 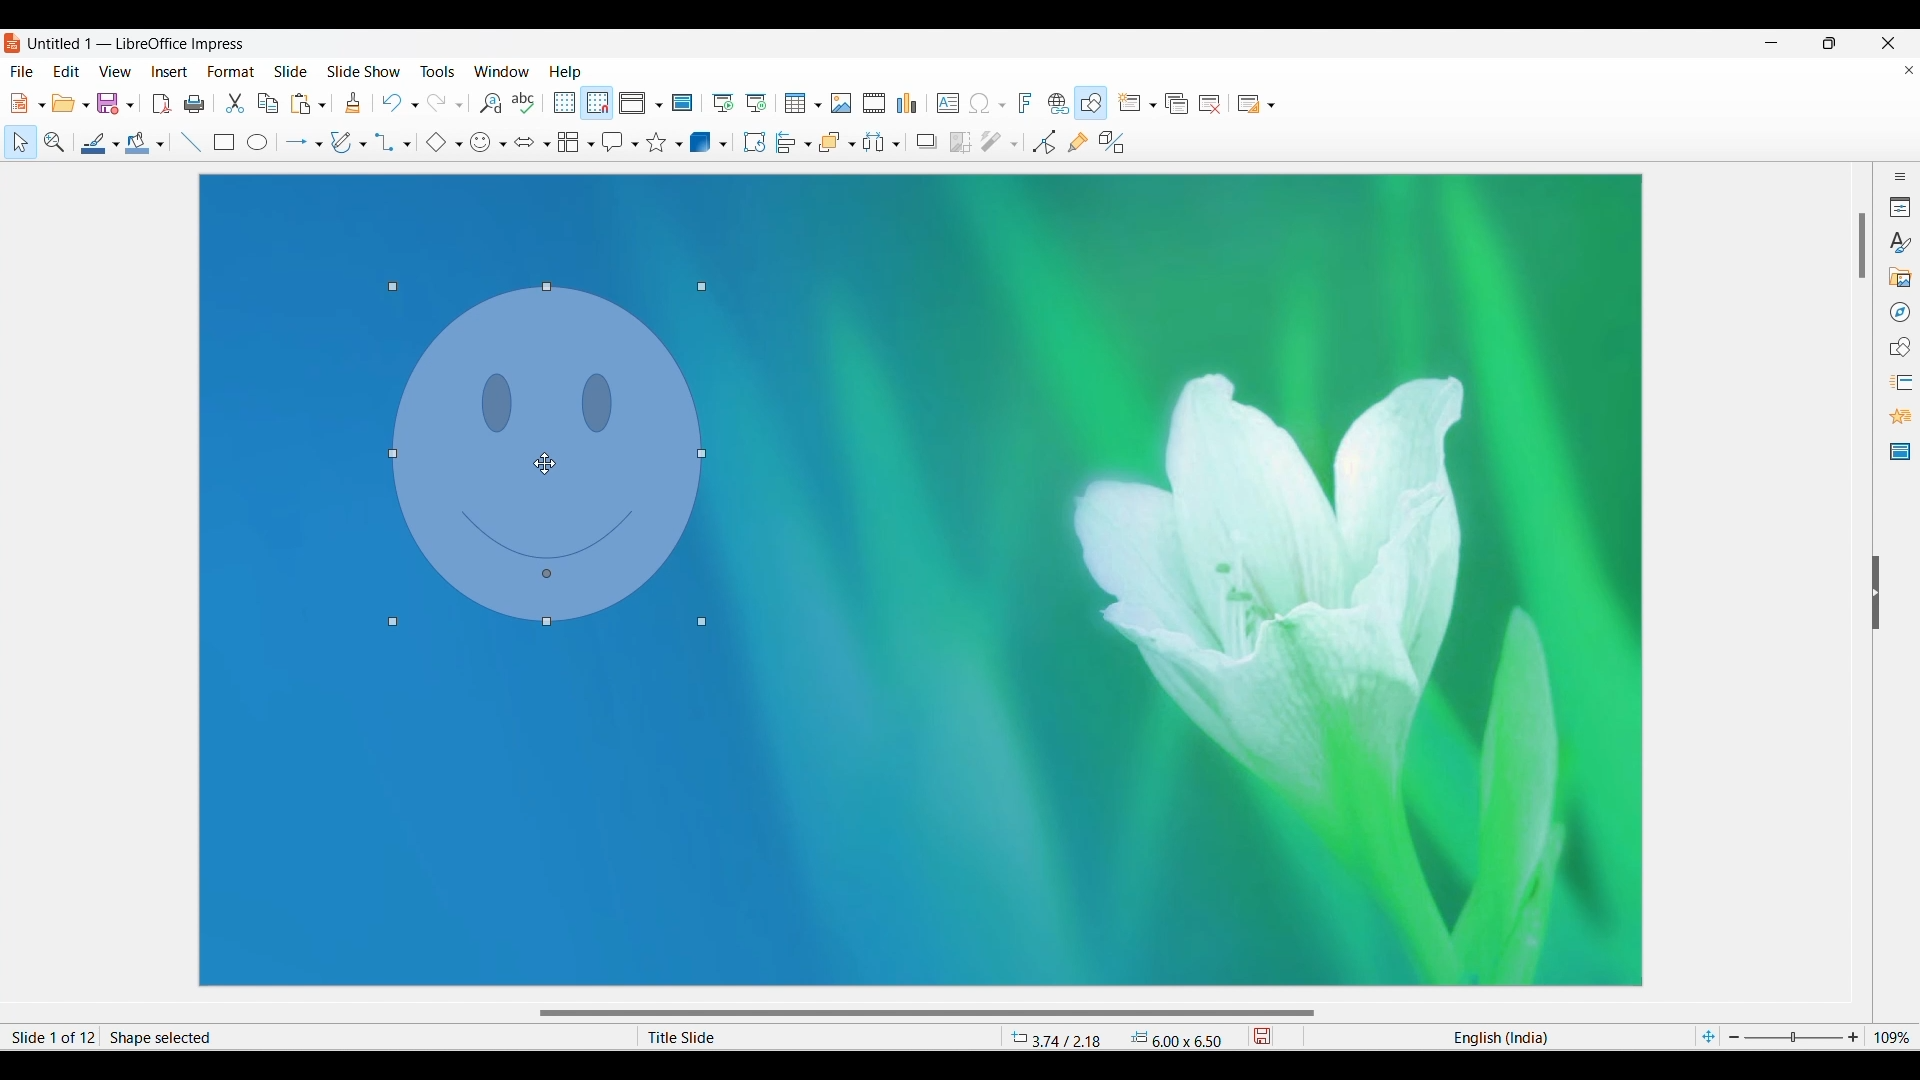 I want to click on Close current document, so click(x=1909, y=70).